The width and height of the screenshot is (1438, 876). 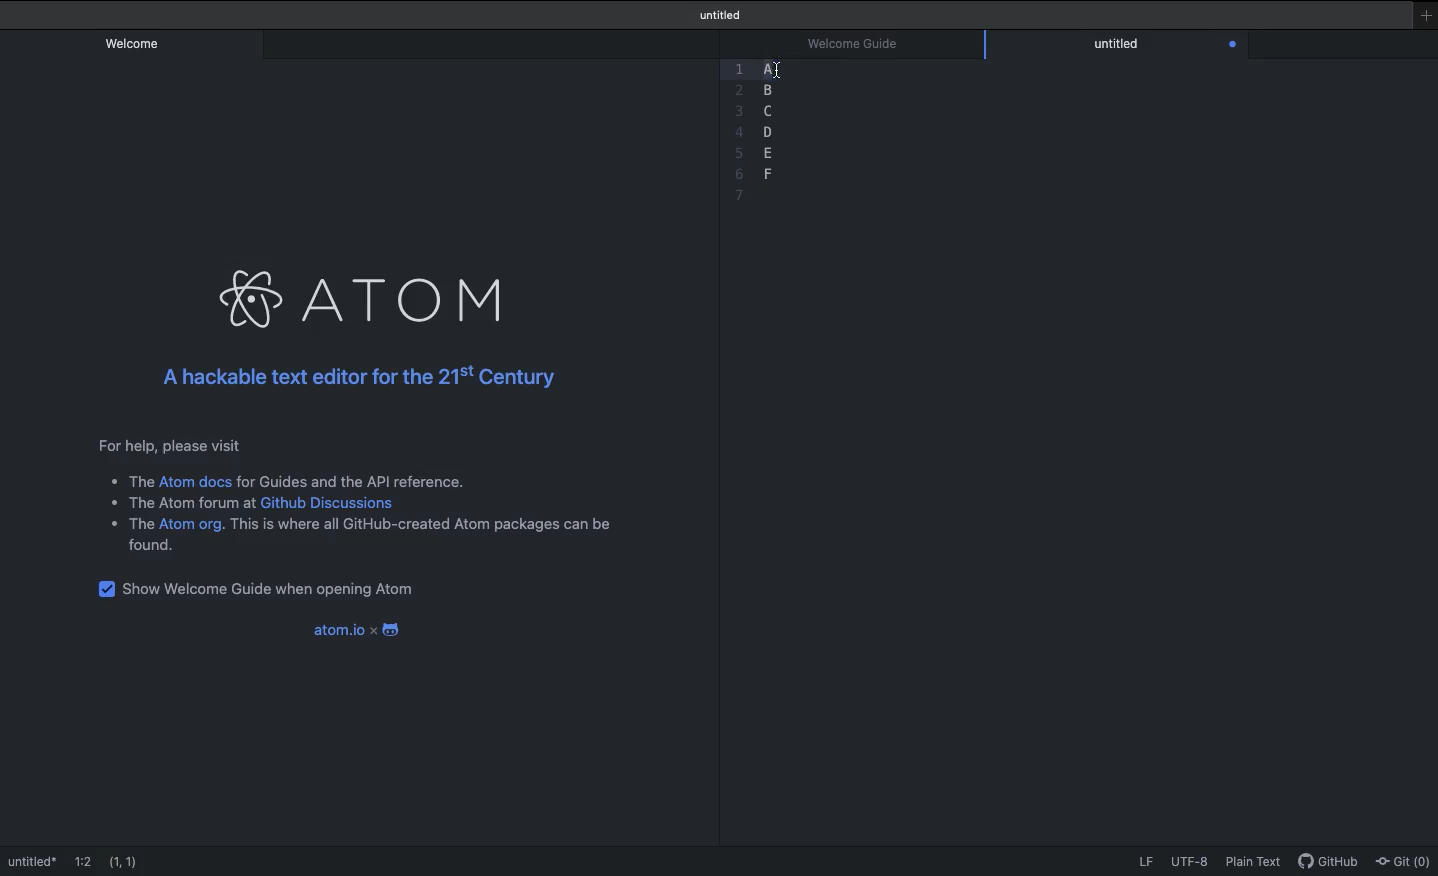 What do you see at coordinates (1425, 16) in the screenshot?
I see `New window ` at bounding box center [1425, 16].